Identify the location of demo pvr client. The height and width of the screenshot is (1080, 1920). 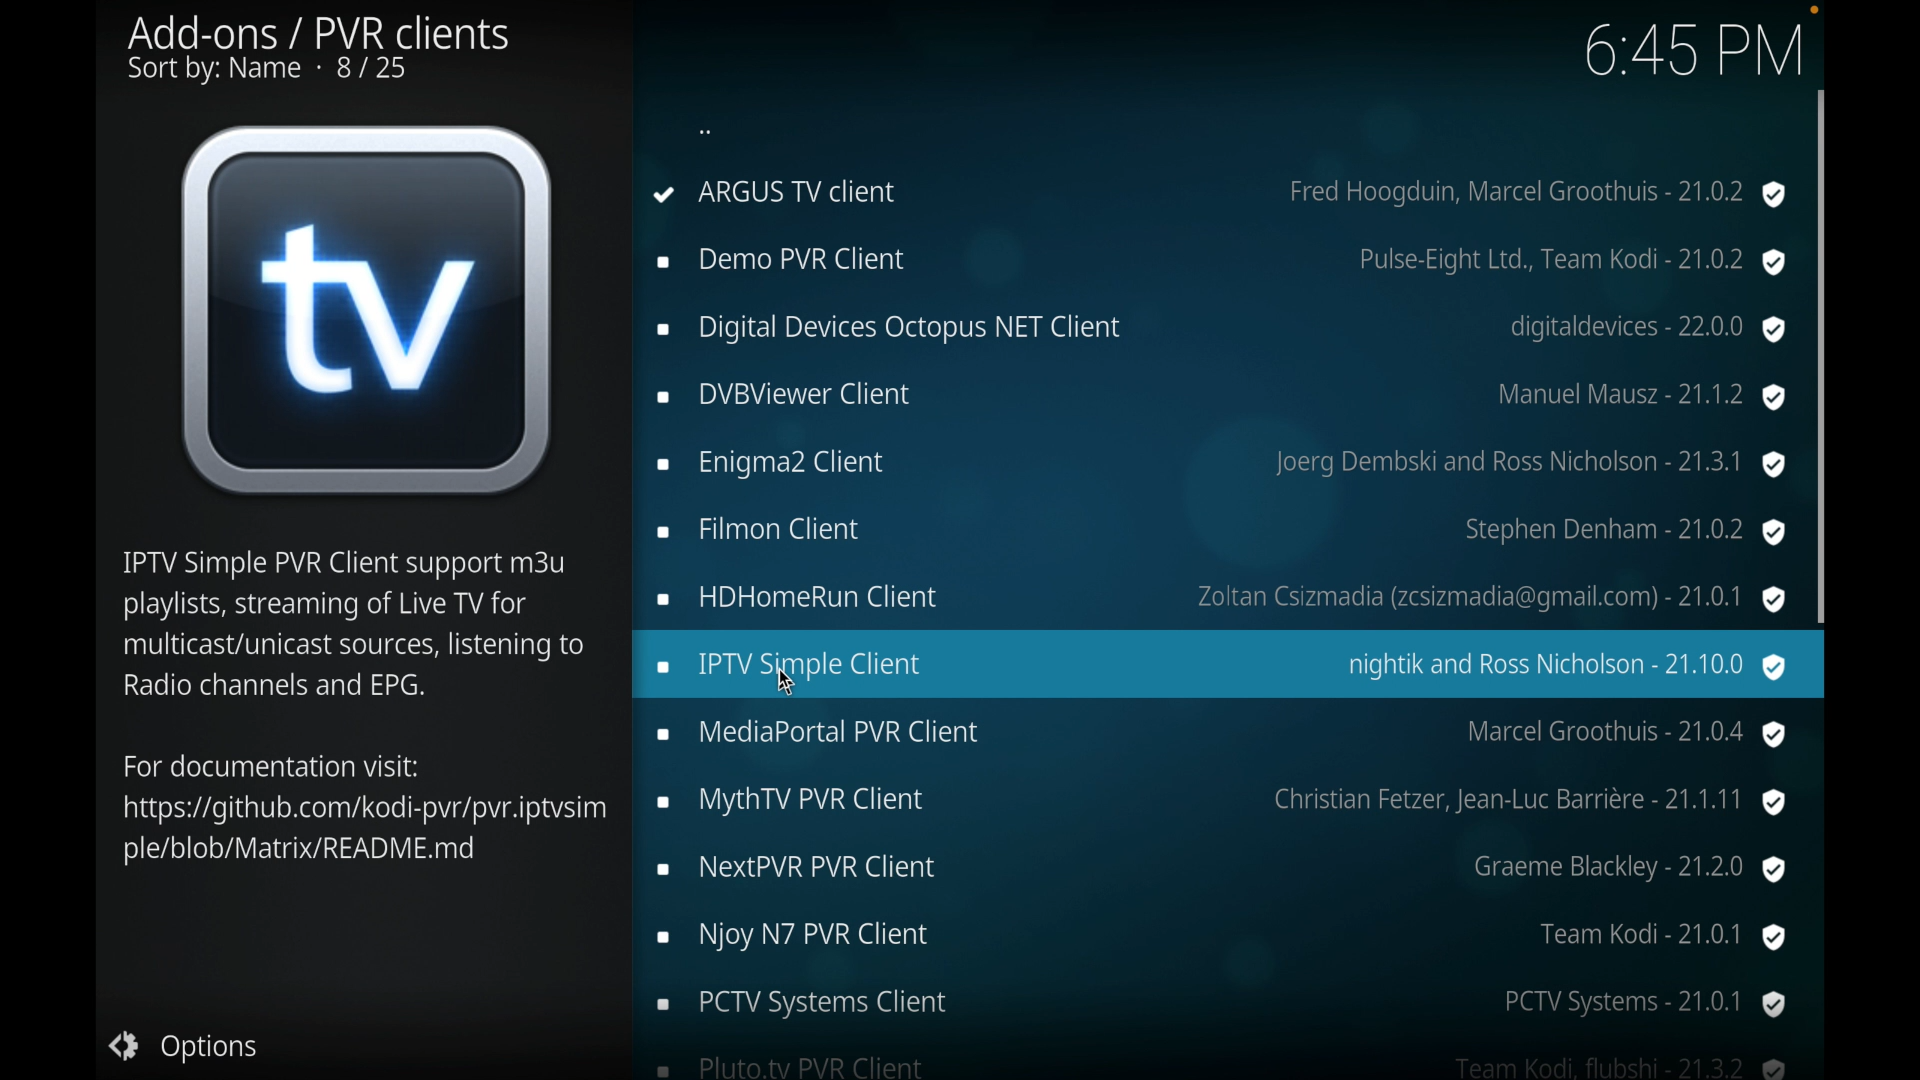
(1220, 262).